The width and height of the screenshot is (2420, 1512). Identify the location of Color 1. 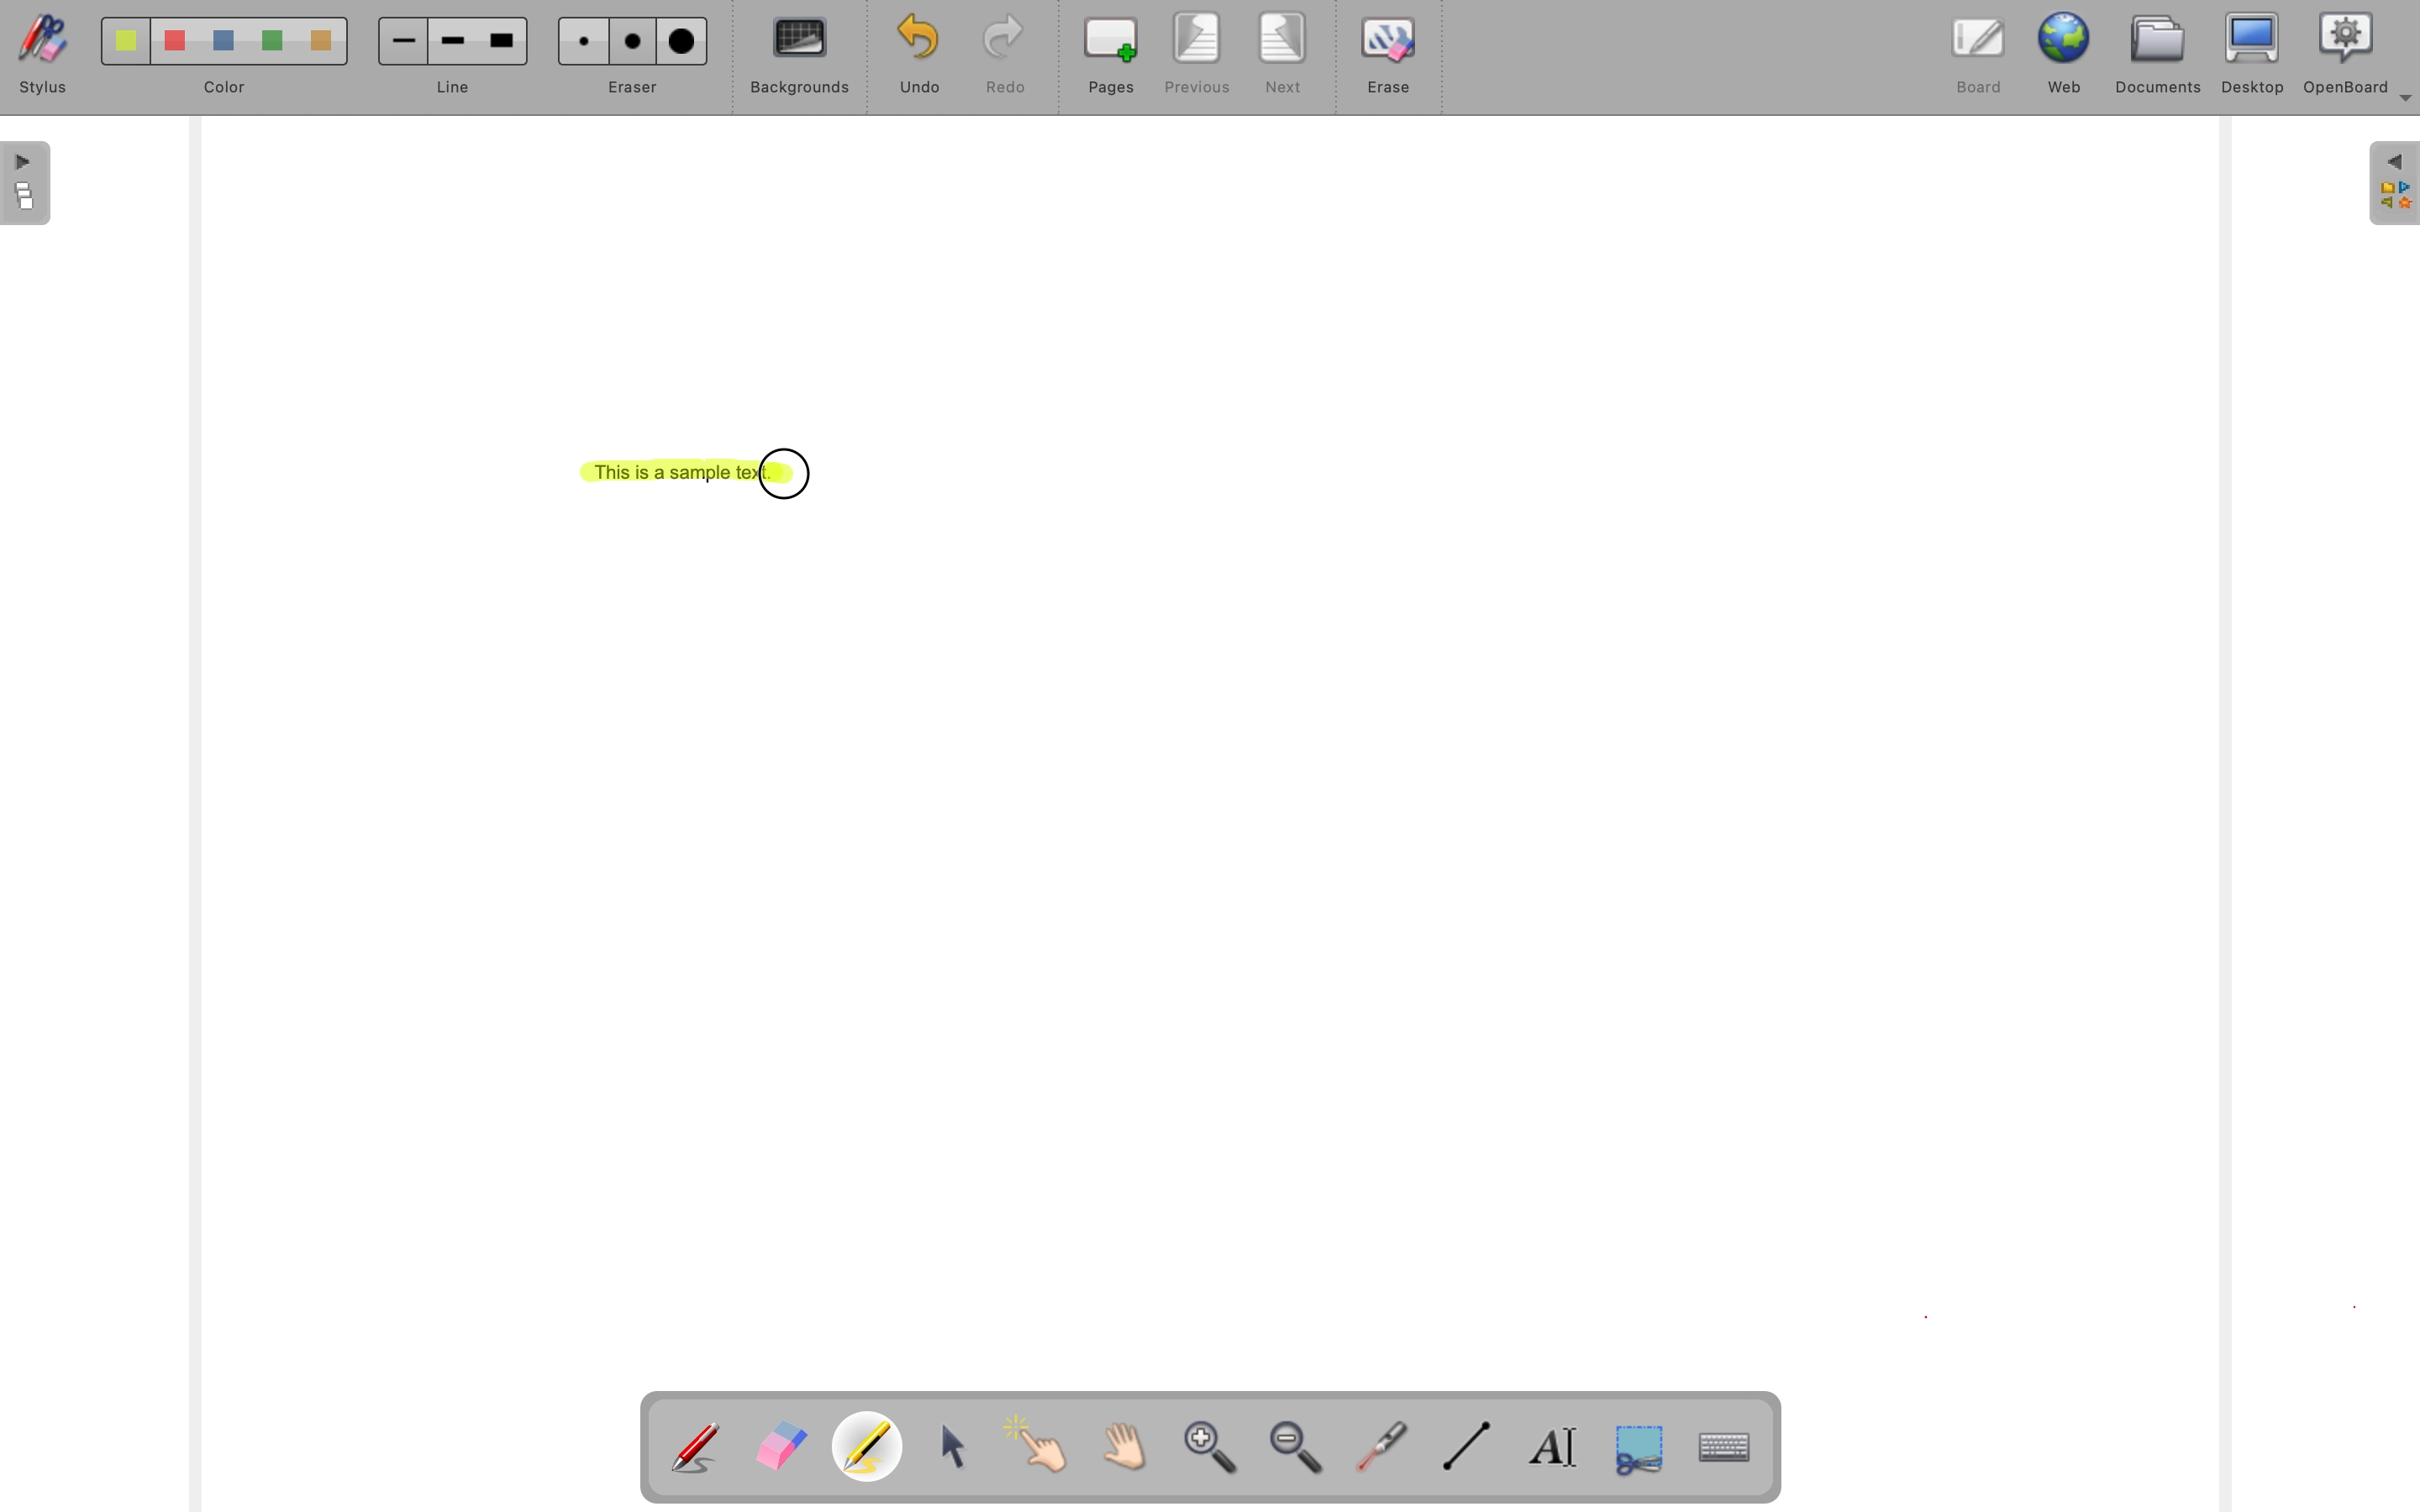
(128, 42).